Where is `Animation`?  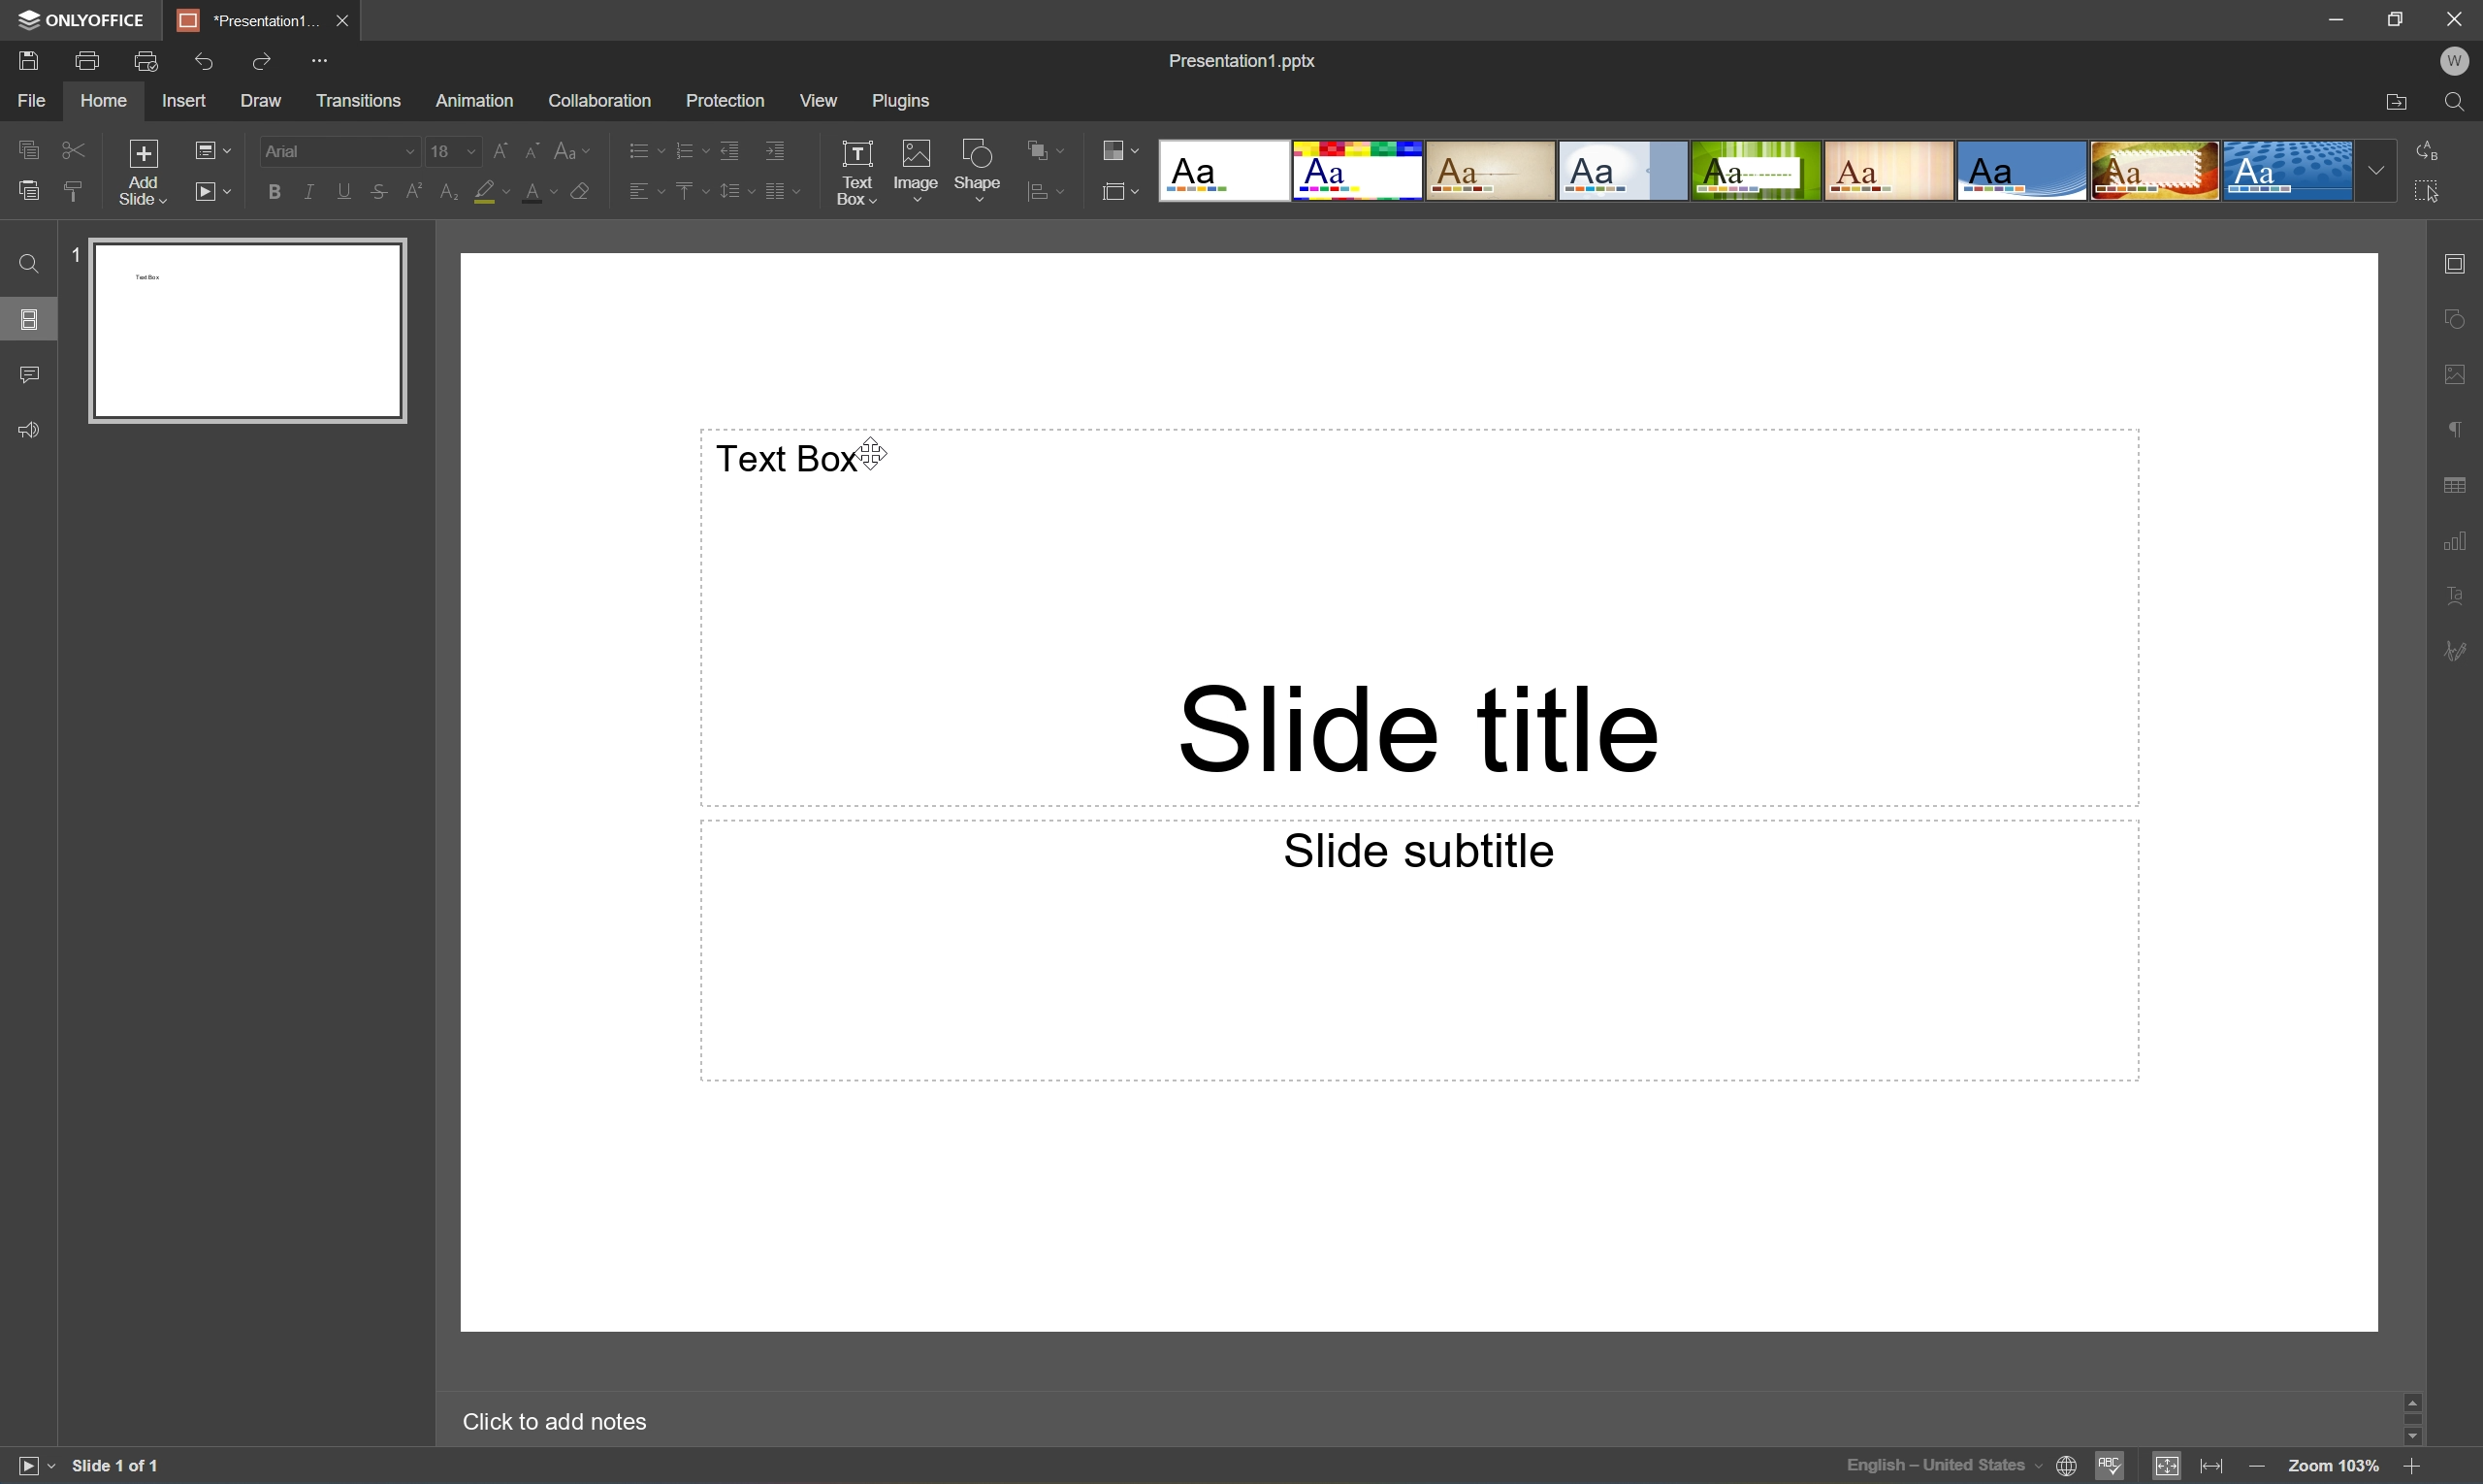 Animation is located at coordinates (478, 100).